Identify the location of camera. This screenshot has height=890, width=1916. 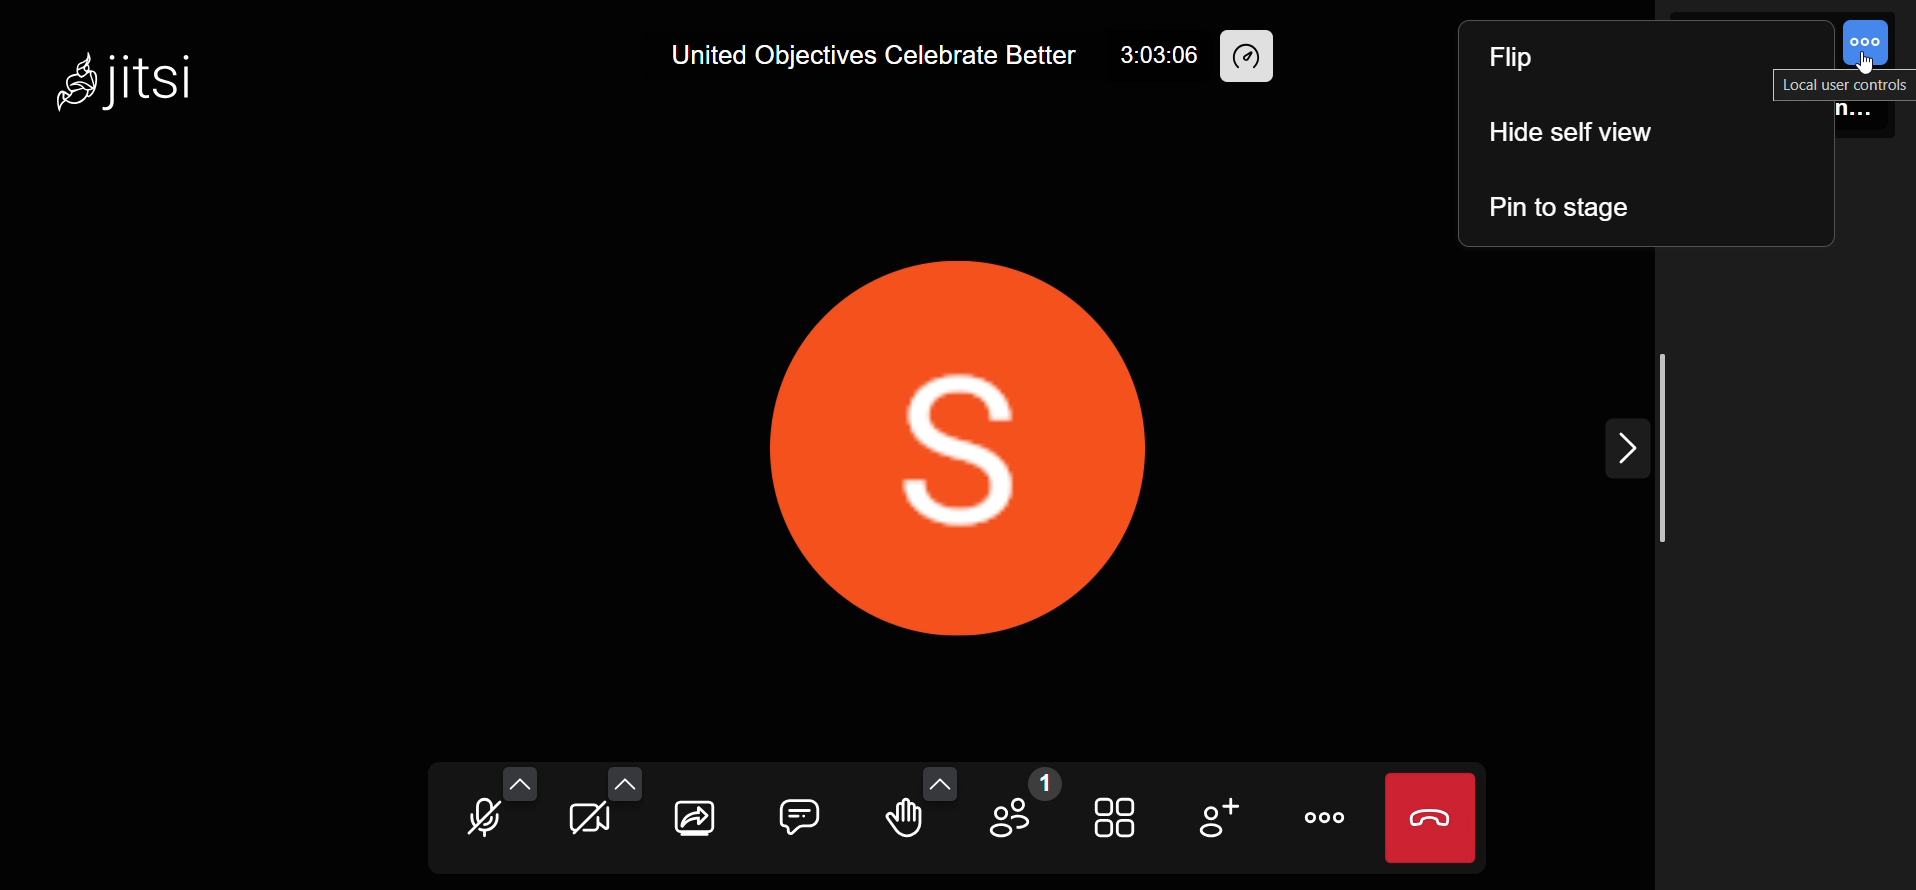
(590, 821).